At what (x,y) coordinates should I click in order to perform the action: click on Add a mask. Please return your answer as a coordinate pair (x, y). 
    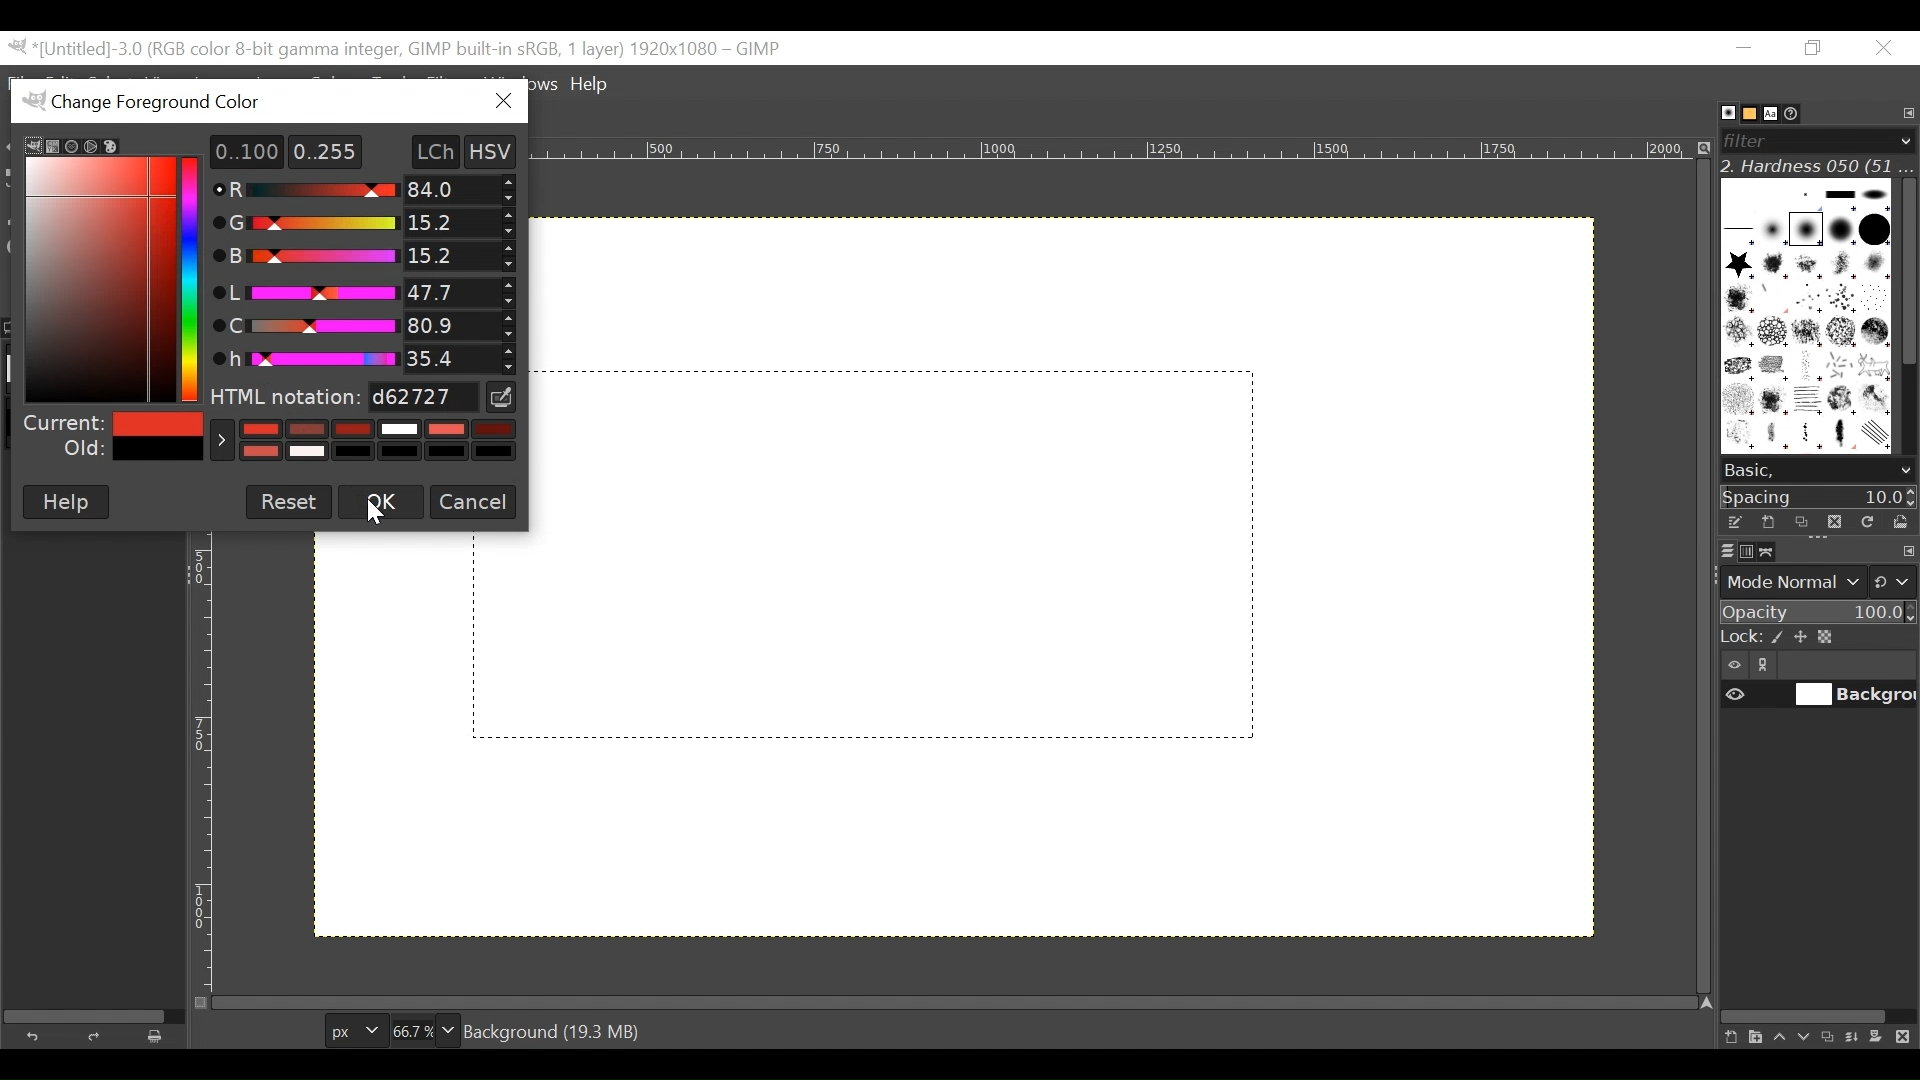
    Looking at the image, I should click on (1882, 1040).